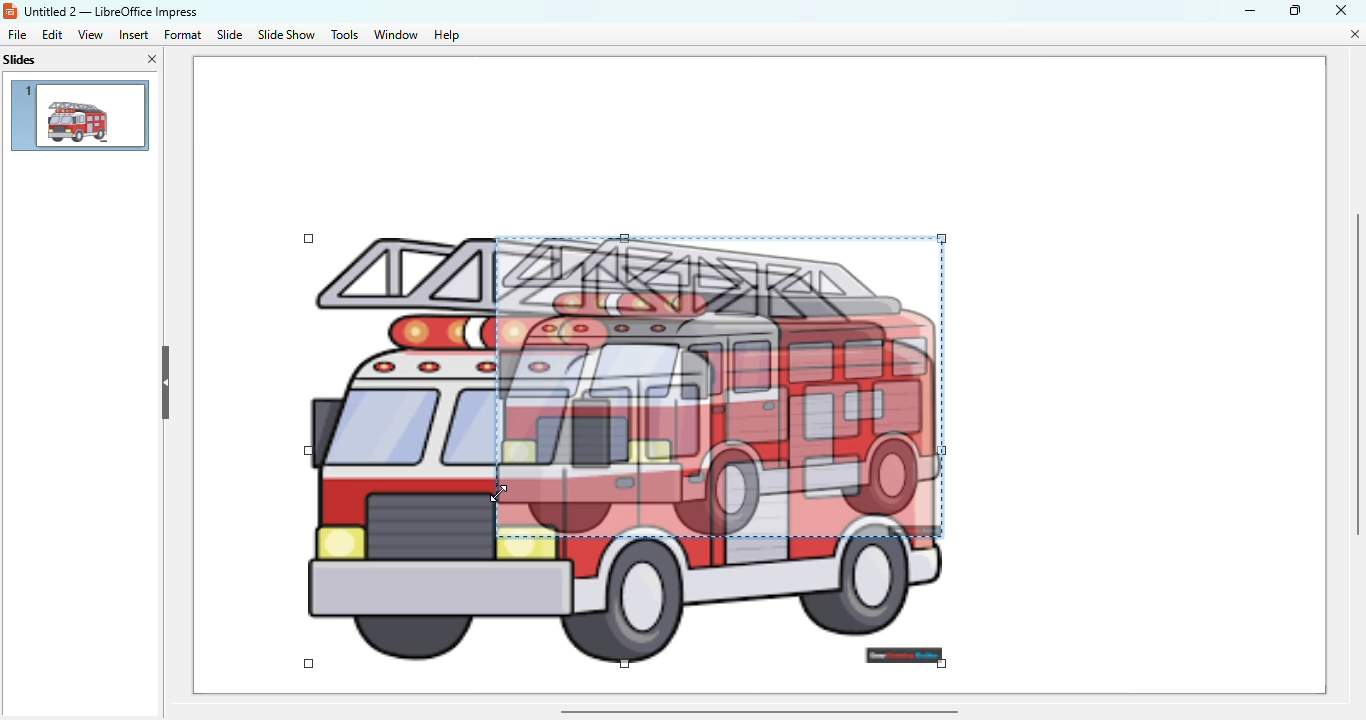 This screenshot has width=1366, height=720. I want to click on corner handles, so click(625, 663).